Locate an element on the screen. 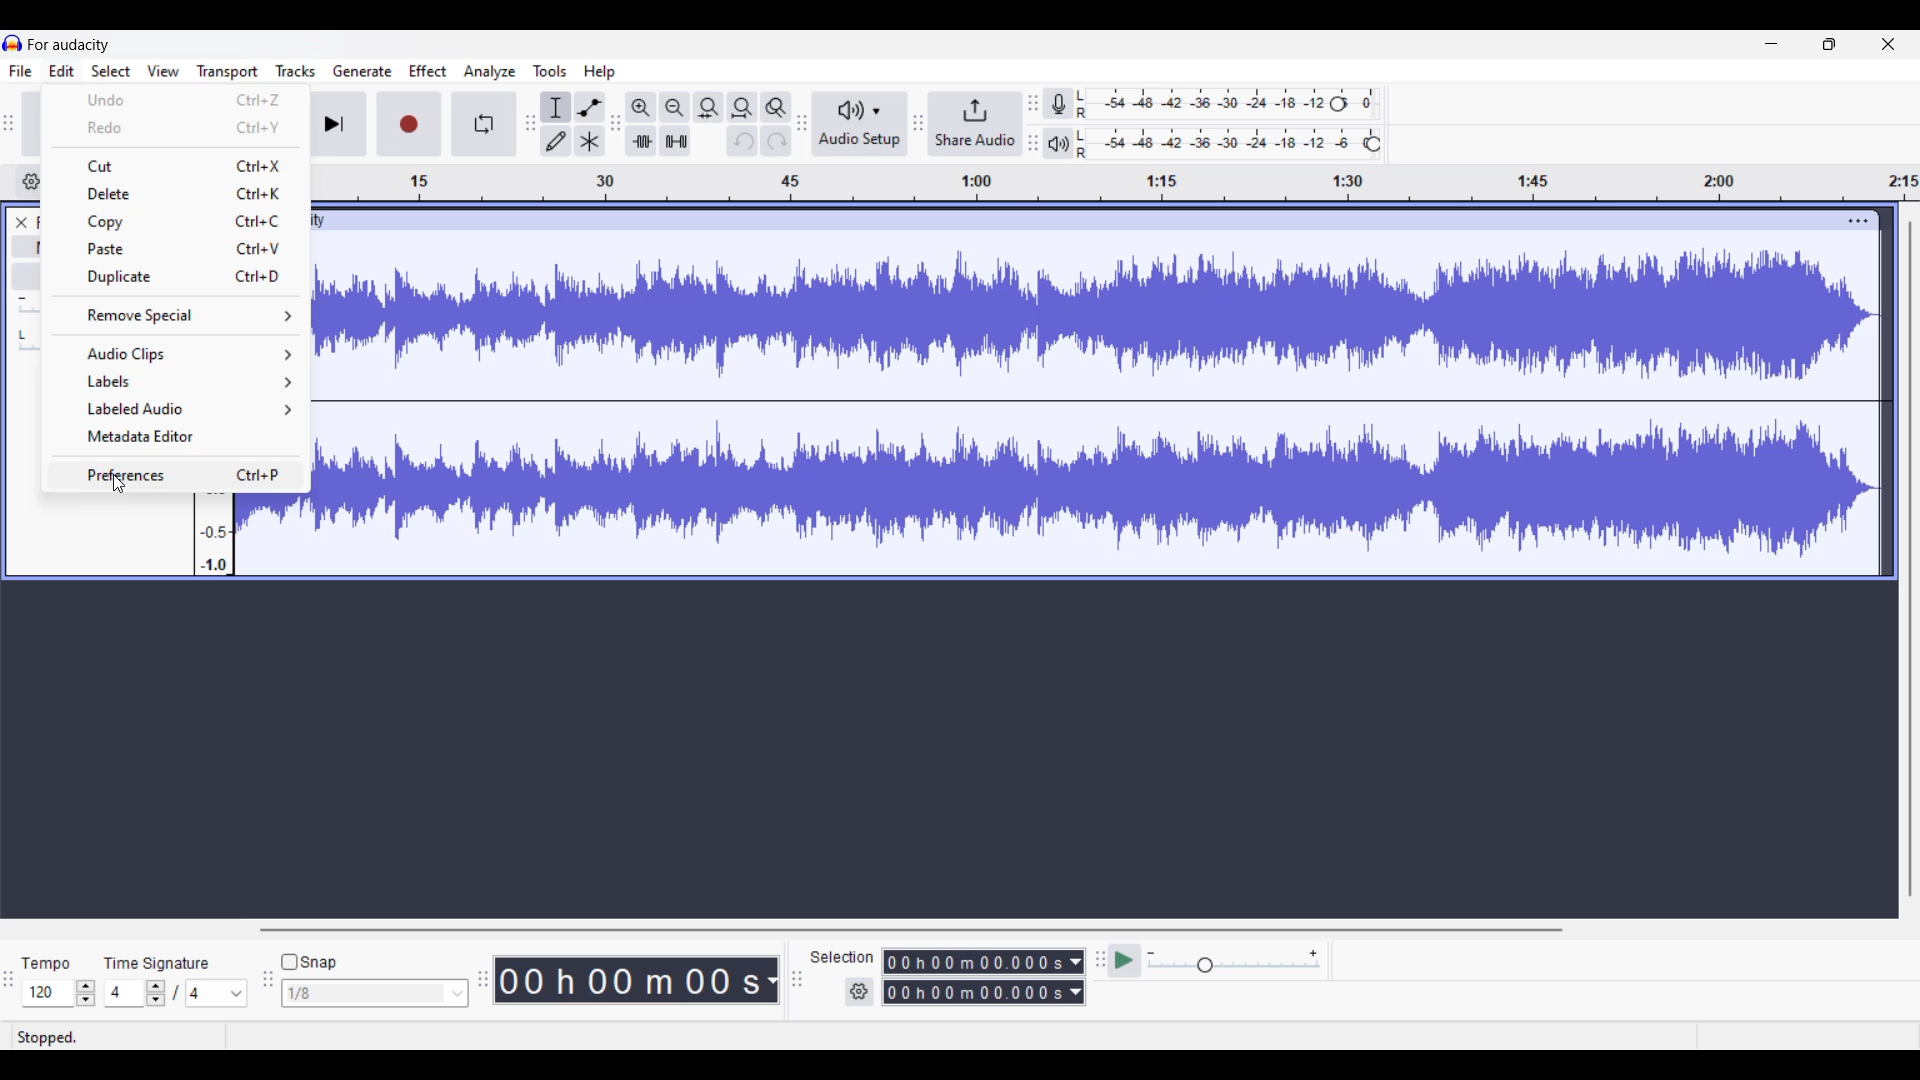 Image resolution: width=1920 pixels, height=1080 pixels. Input tempo is located at coordinates (47, 993).